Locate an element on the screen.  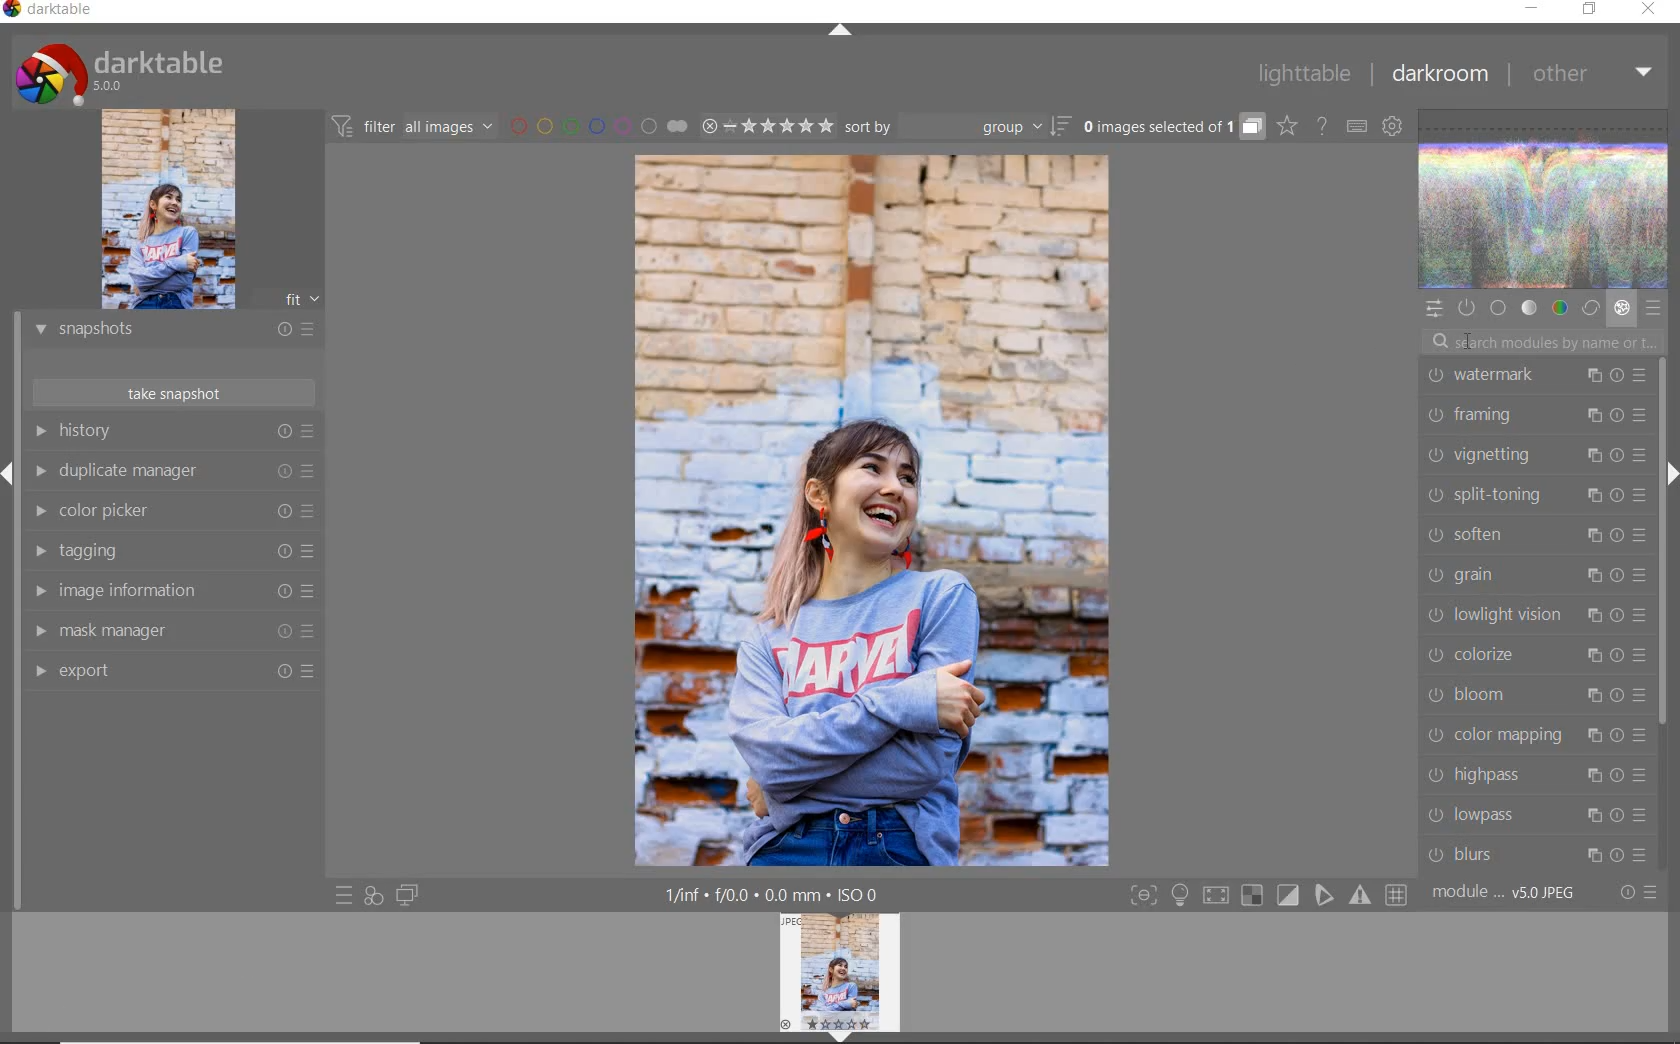
Darktable 5.0.0 is located at coordinates (119, 72).